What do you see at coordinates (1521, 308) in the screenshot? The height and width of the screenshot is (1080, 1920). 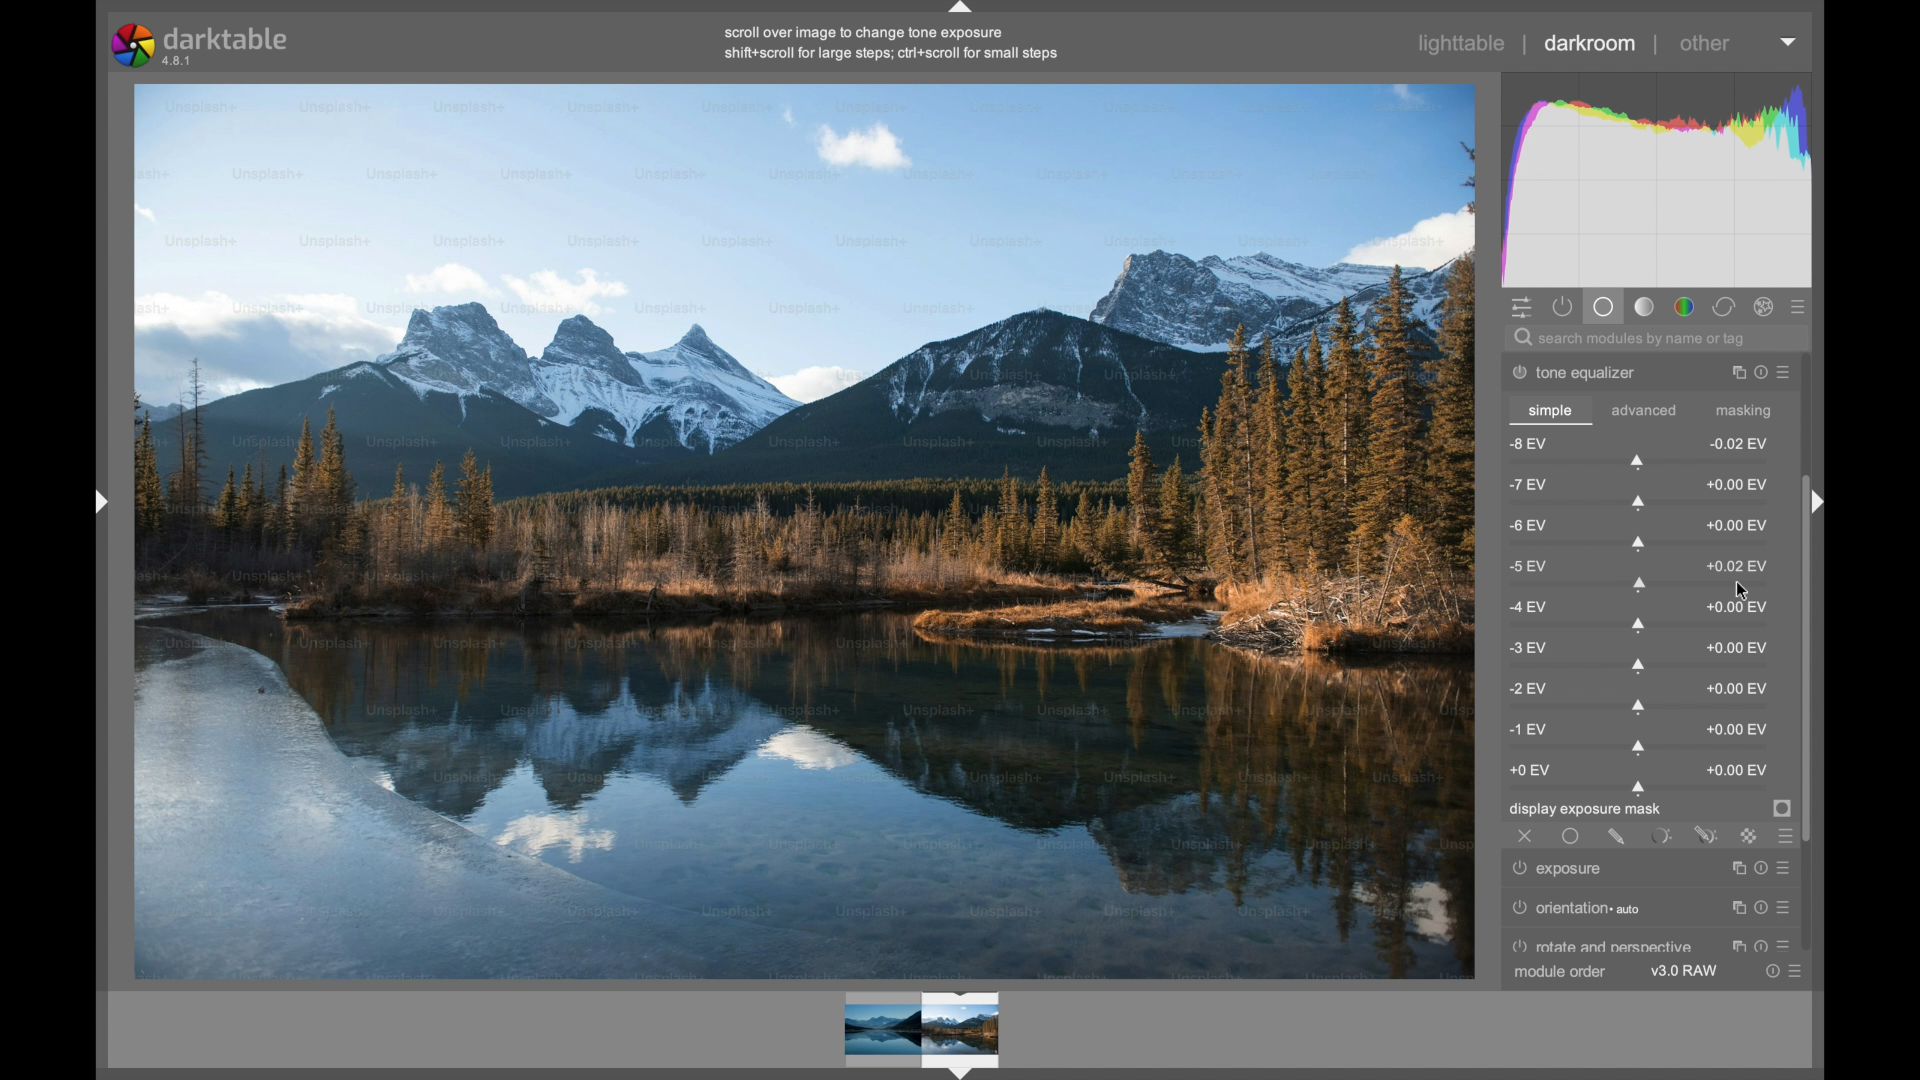 I see `show quick access panel` at bounding box center [1521, 308].